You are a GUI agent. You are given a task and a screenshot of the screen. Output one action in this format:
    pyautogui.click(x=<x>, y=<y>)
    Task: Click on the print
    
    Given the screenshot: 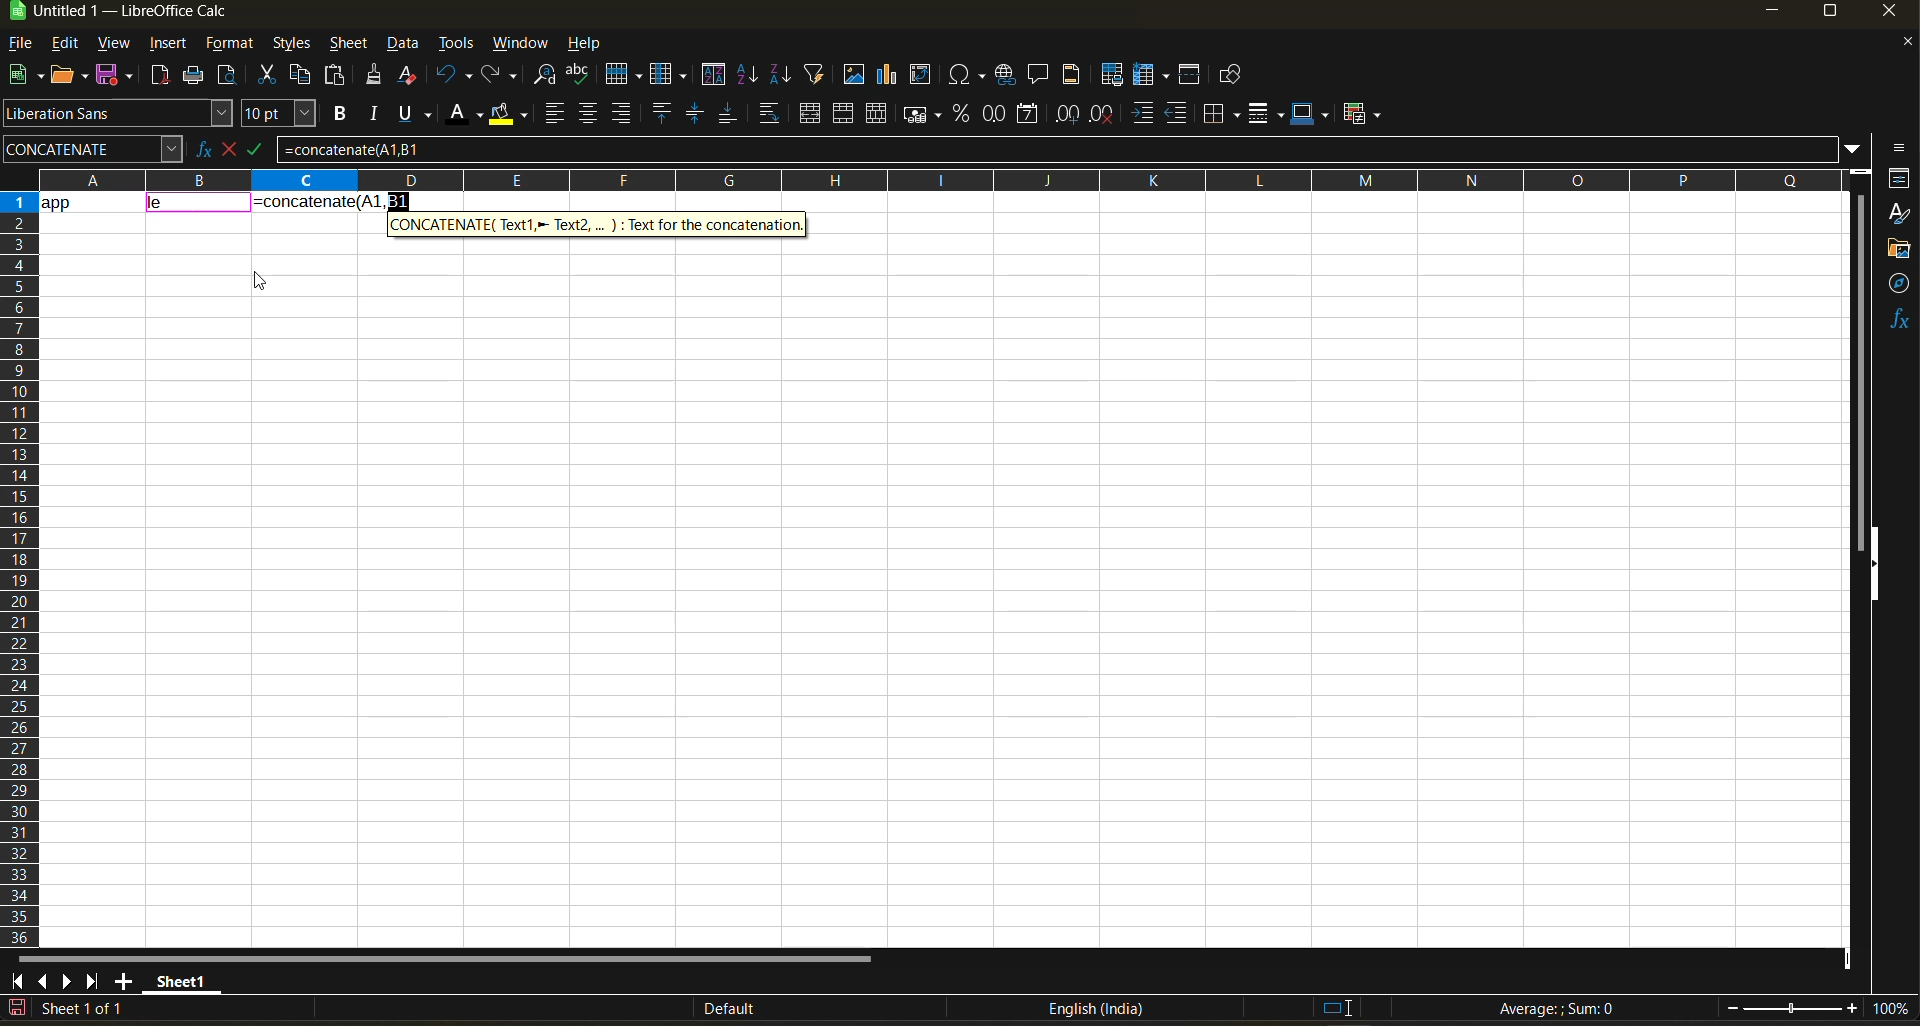 What is the action you would take?
    pyautogui.click(x=193, y=76)
    